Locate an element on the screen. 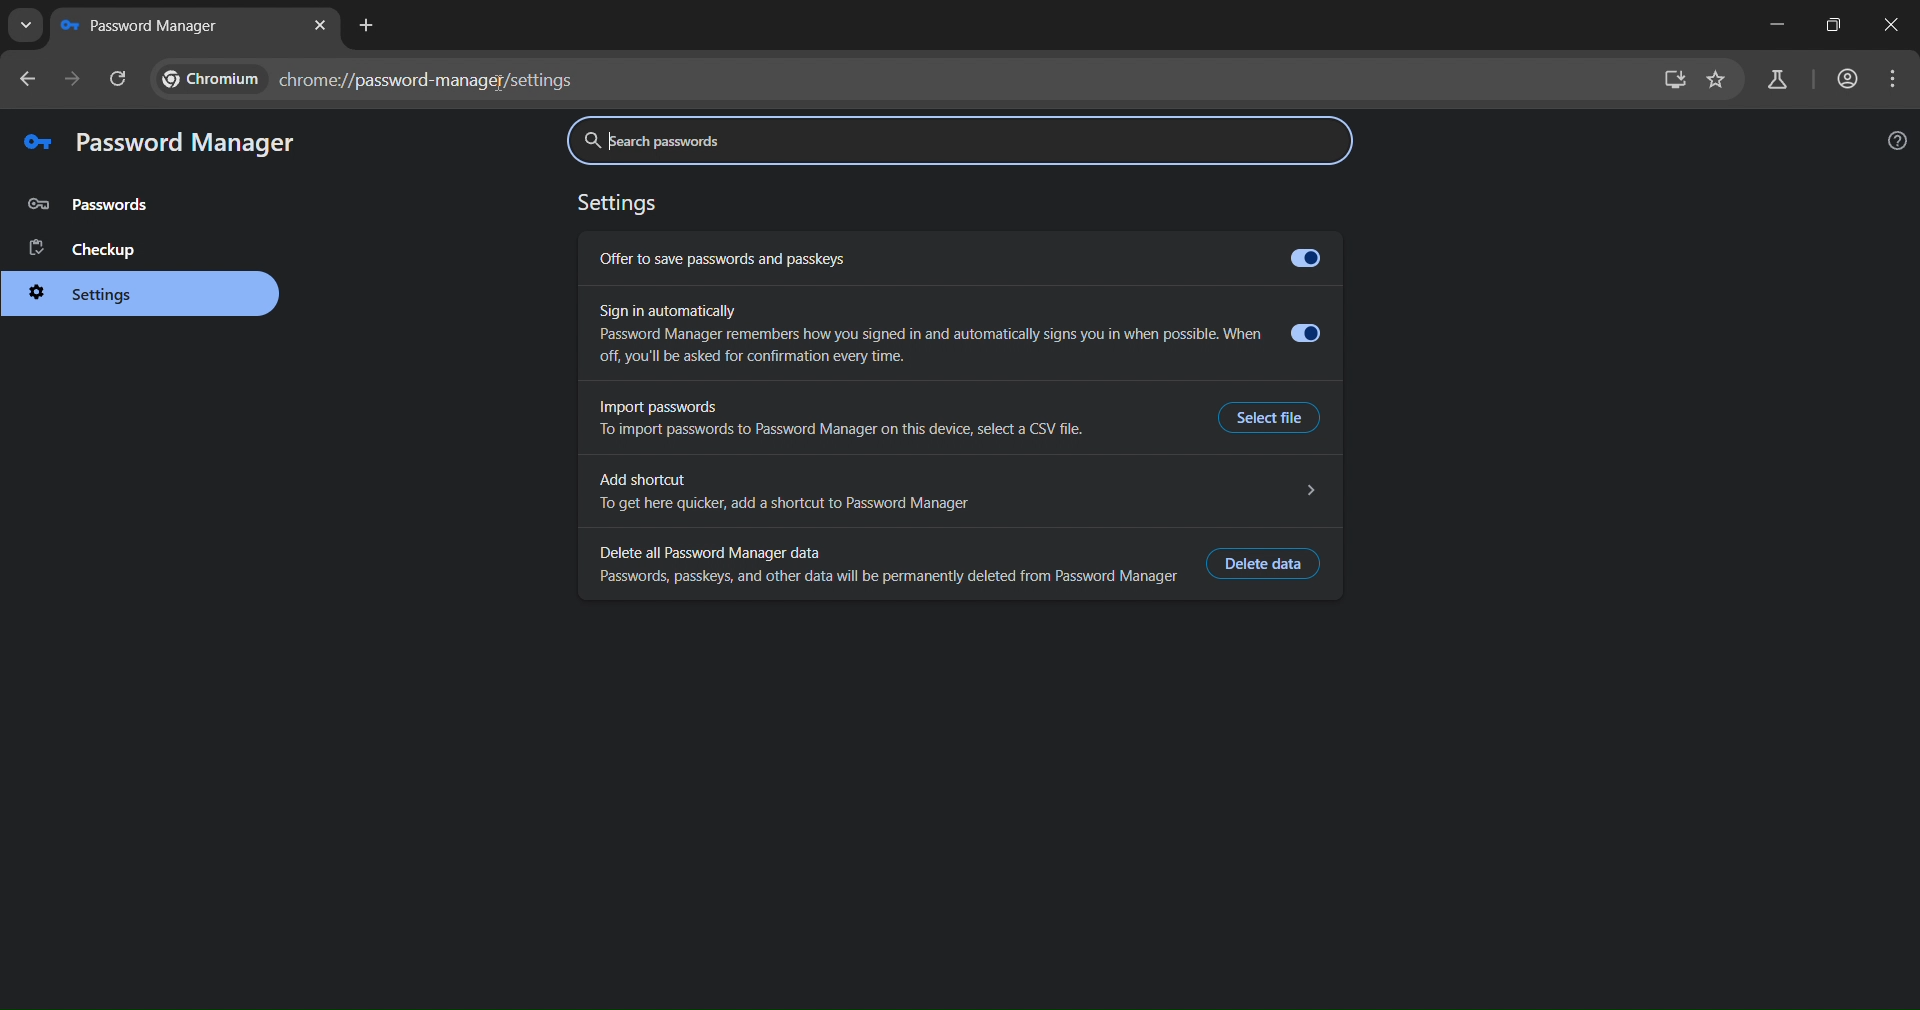 This screenshot has width=1920, height=1010. close tab is located at coordinates (322, 26).